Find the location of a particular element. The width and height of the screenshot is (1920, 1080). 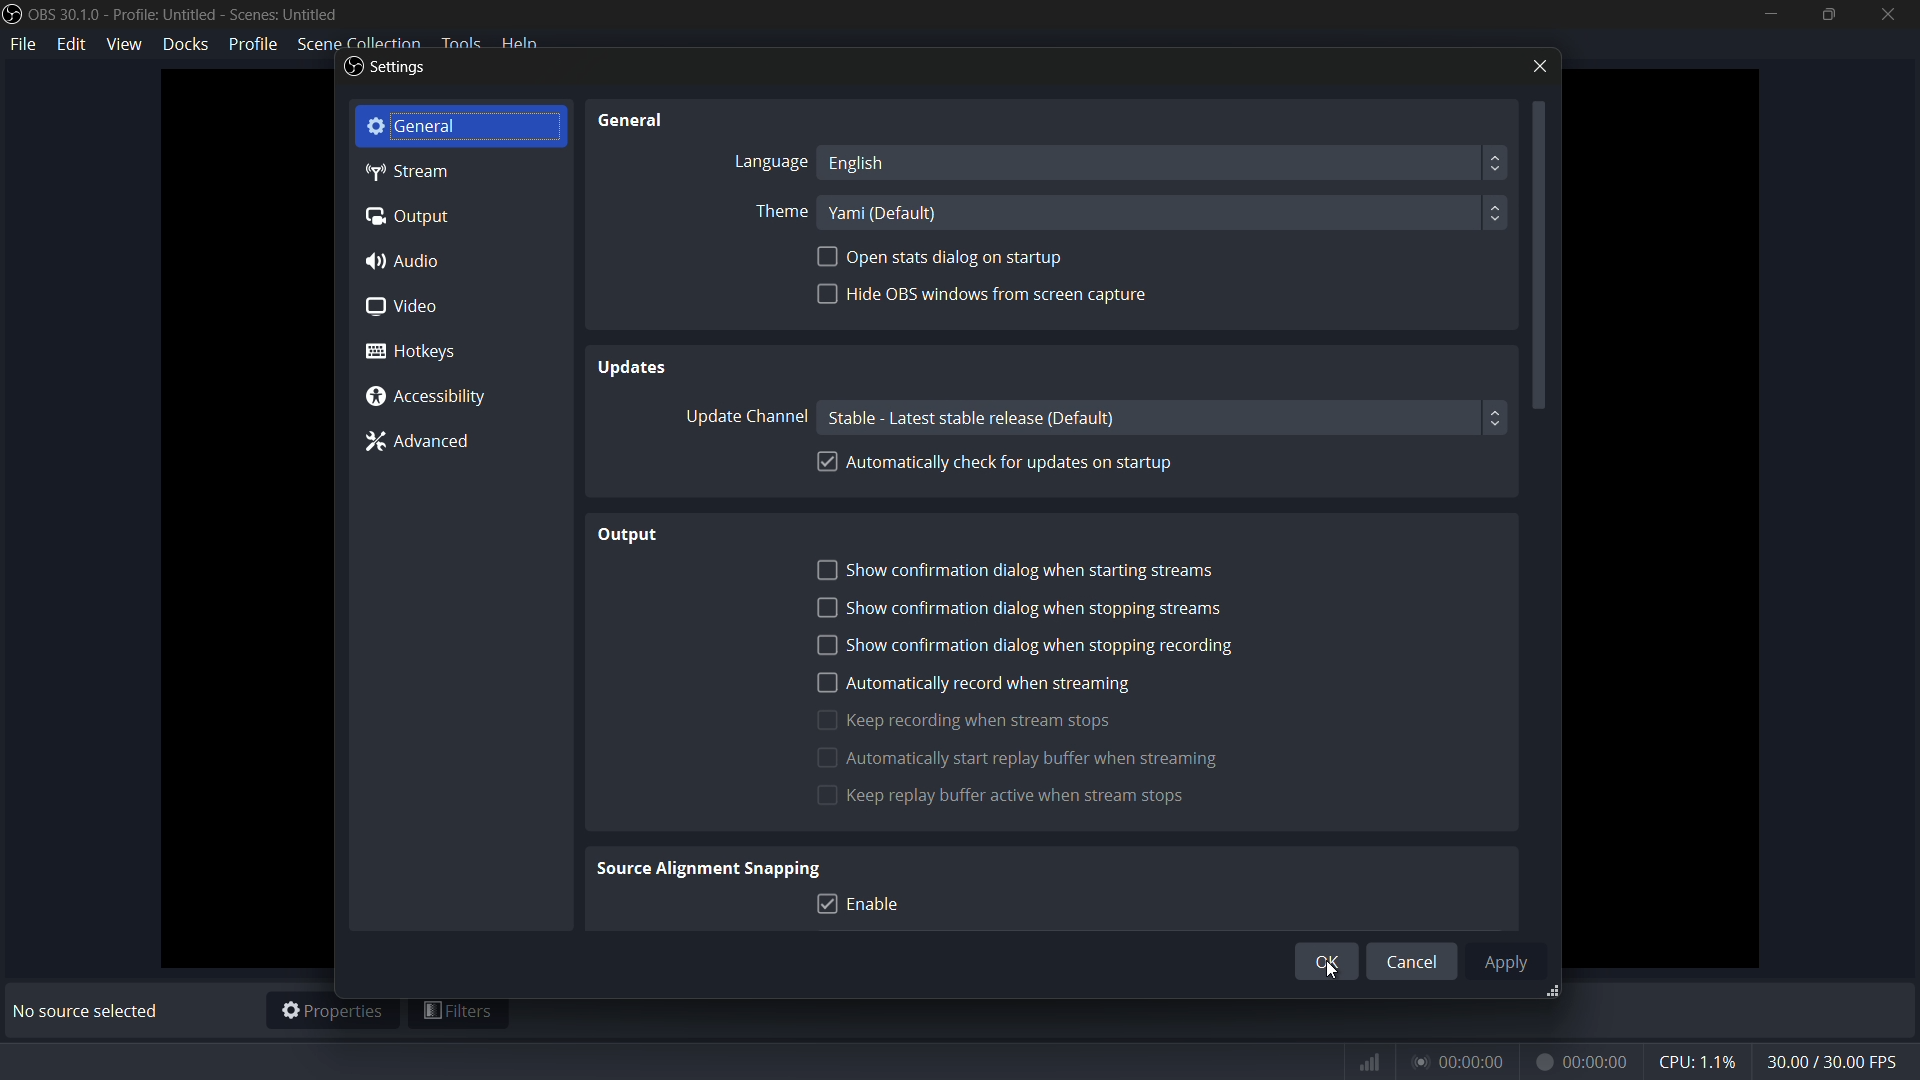

Keep replay buffer active when stream stops is located at coordinates (1079, 795).